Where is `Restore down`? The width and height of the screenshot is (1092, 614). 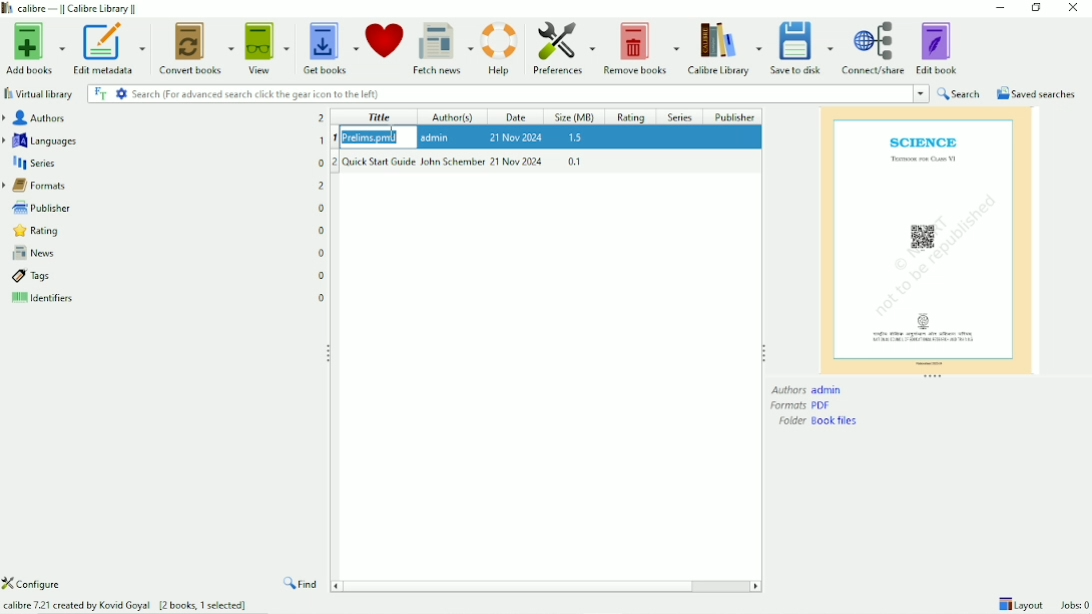
Restore down is located at coordinates (1036, 8).